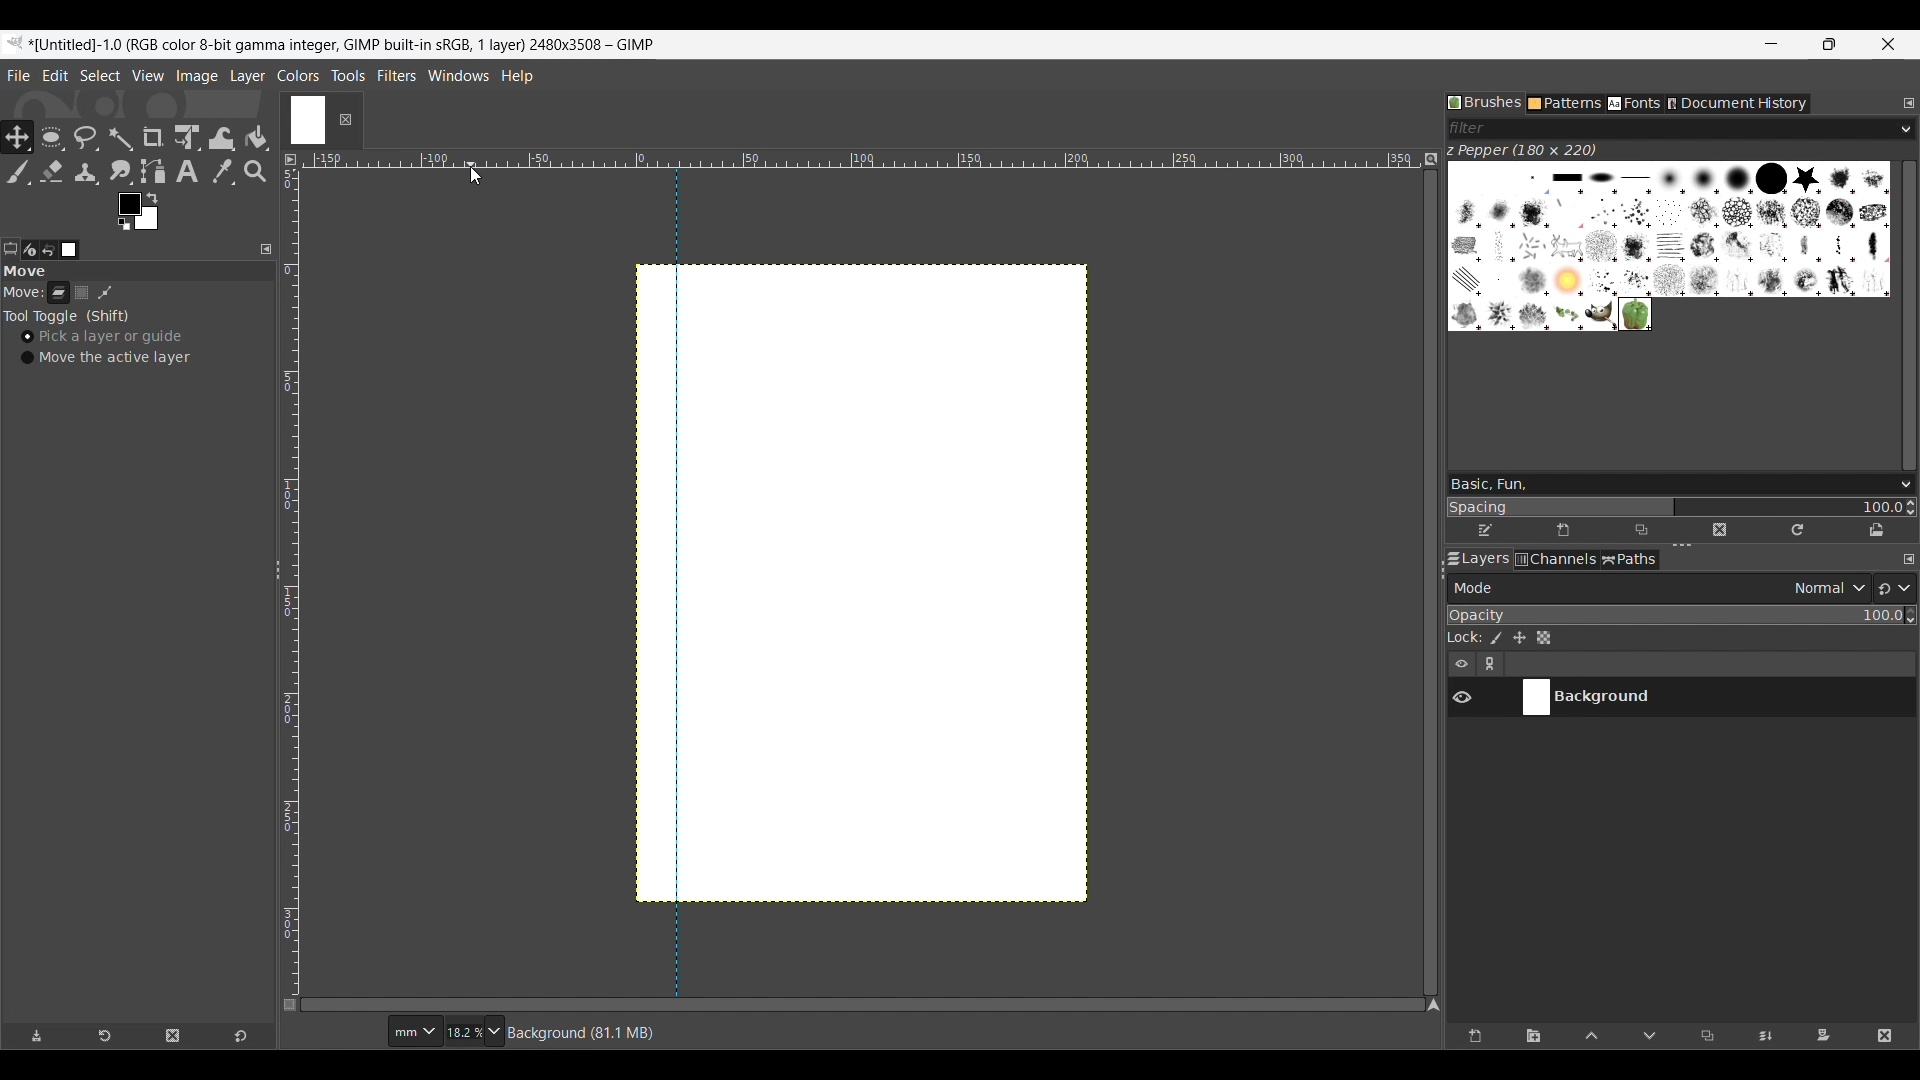 Image resolution: width=1920 pixels, height=1080 pixels. What do you see at coordinates (1894, 588) in the screenshot?
I see `Switch to another group of modes` at bounding box center [1894, 588].